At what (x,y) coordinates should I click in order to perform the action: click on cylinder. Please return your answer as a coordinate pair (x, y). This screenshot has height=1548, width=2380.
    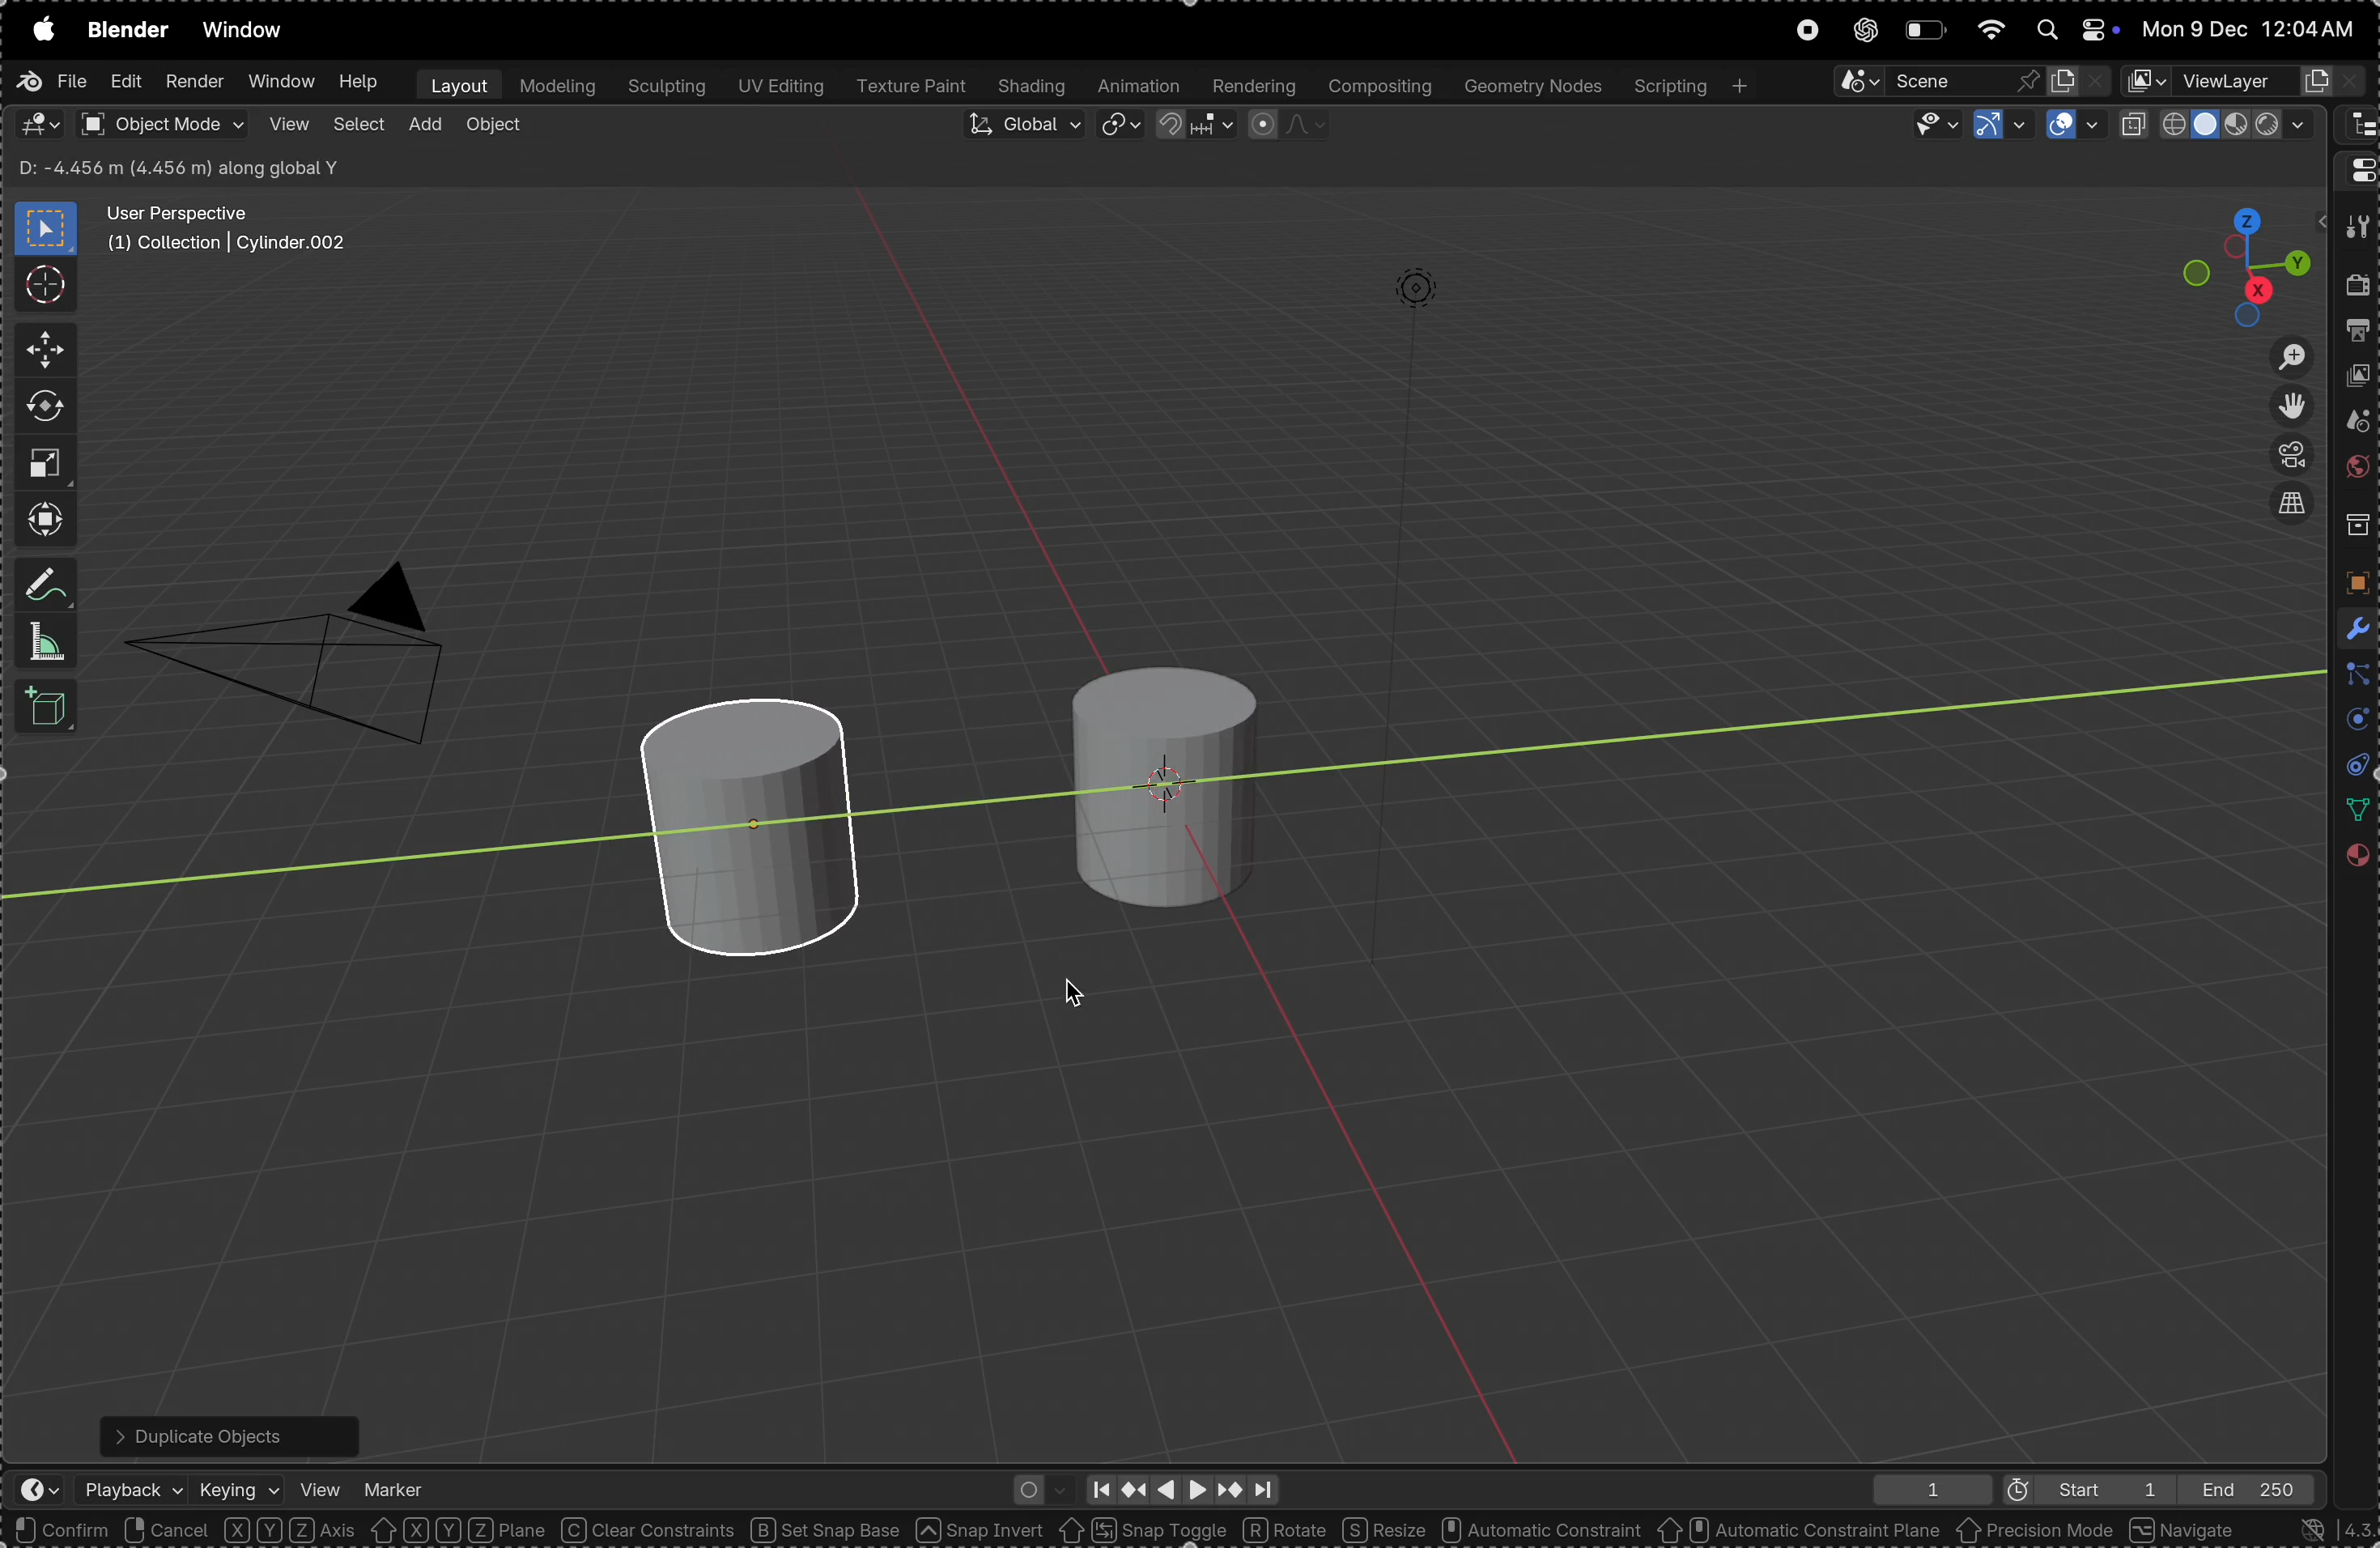
    Looking at the image, I should click on (1152, 775).